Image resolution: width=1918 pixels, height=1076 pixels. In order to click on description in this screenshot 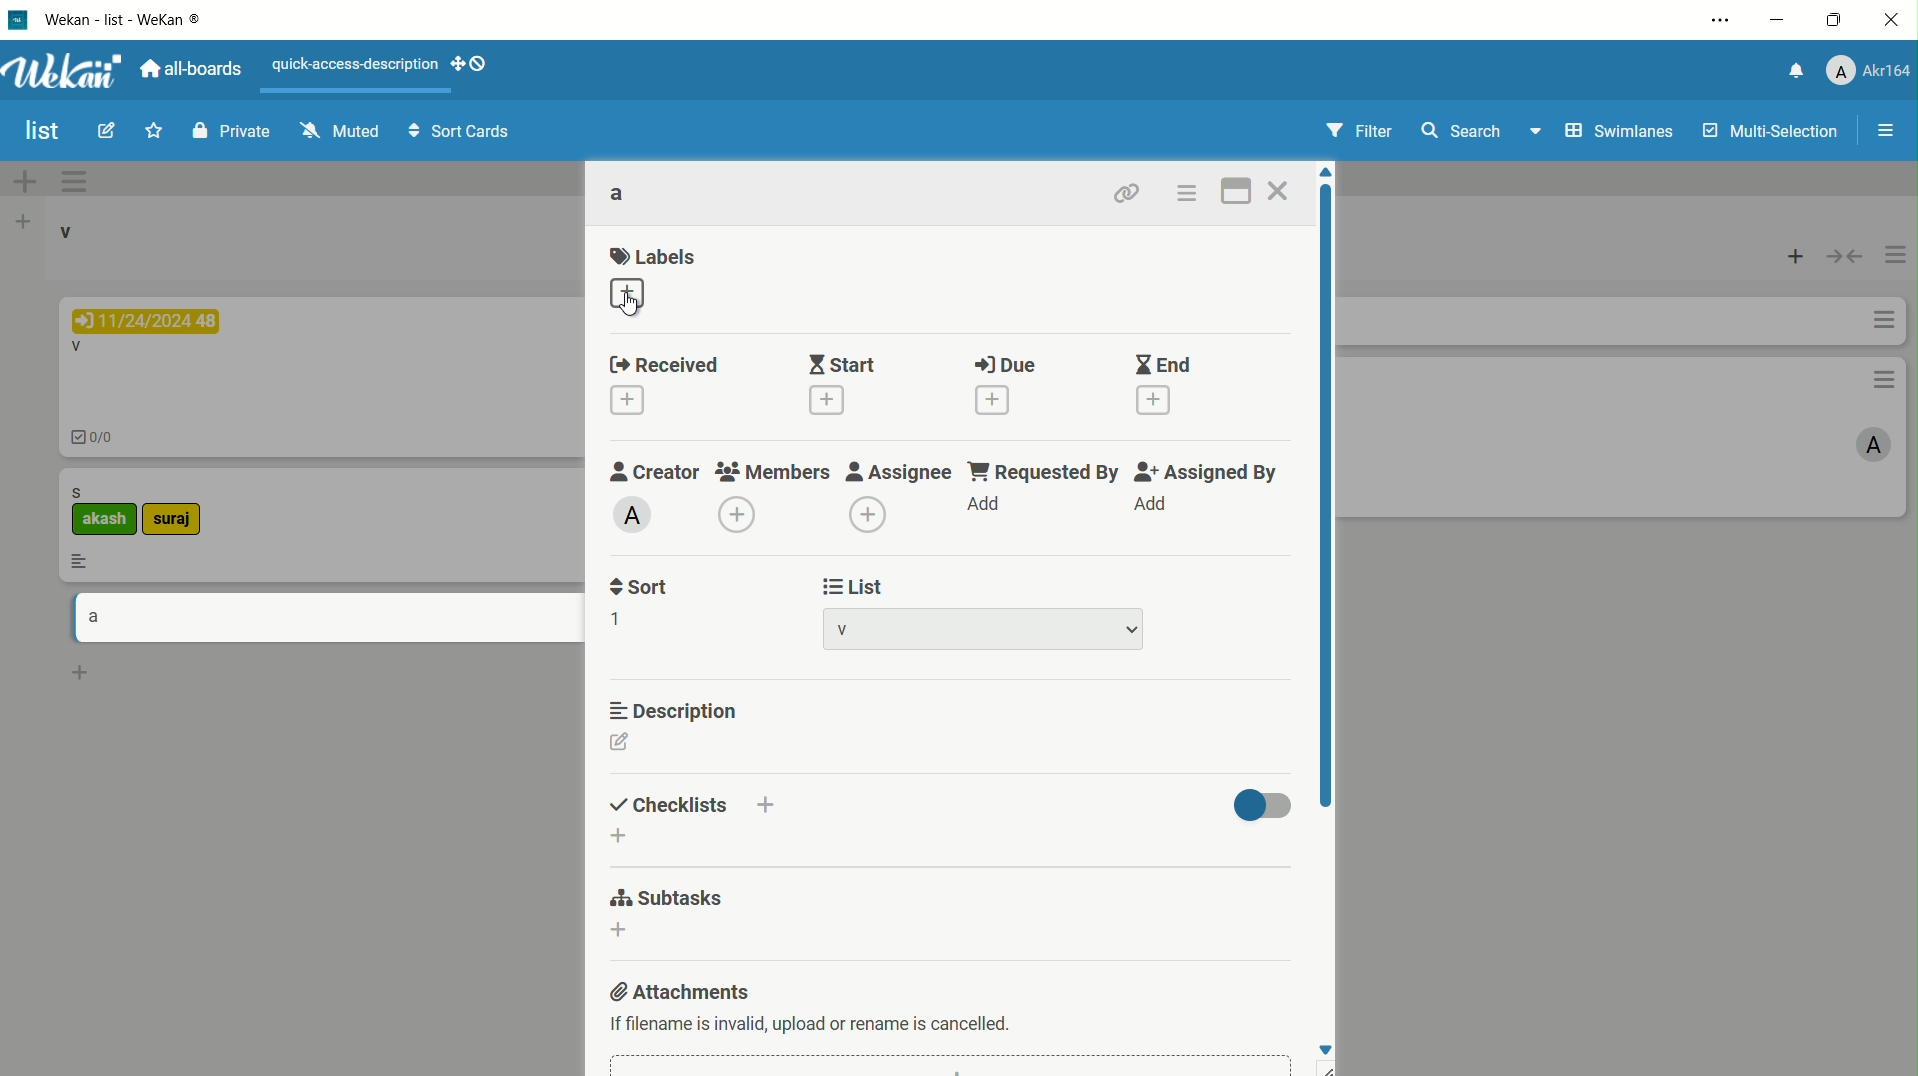, I will do `click(671, 712)`.